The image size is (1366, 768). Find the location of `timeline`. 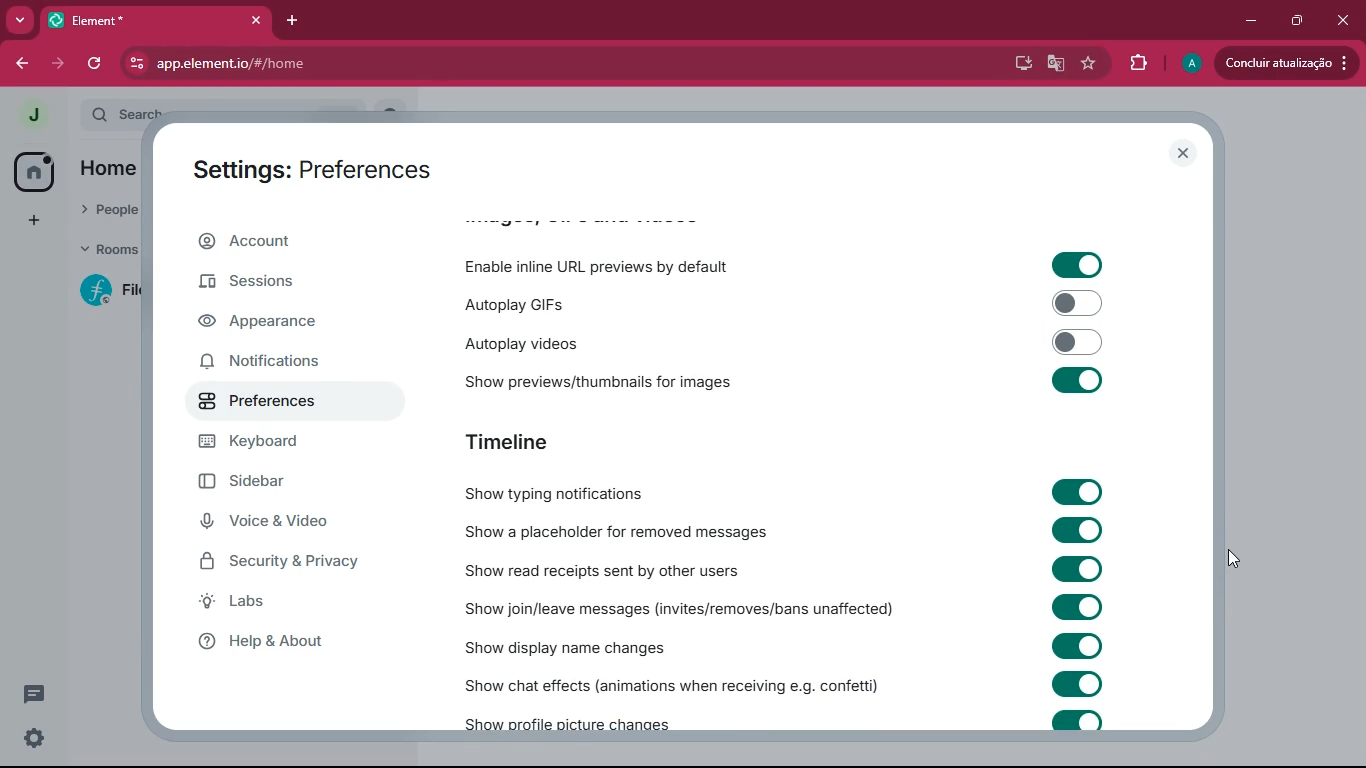

timeline is located at coordinates (546, 441).